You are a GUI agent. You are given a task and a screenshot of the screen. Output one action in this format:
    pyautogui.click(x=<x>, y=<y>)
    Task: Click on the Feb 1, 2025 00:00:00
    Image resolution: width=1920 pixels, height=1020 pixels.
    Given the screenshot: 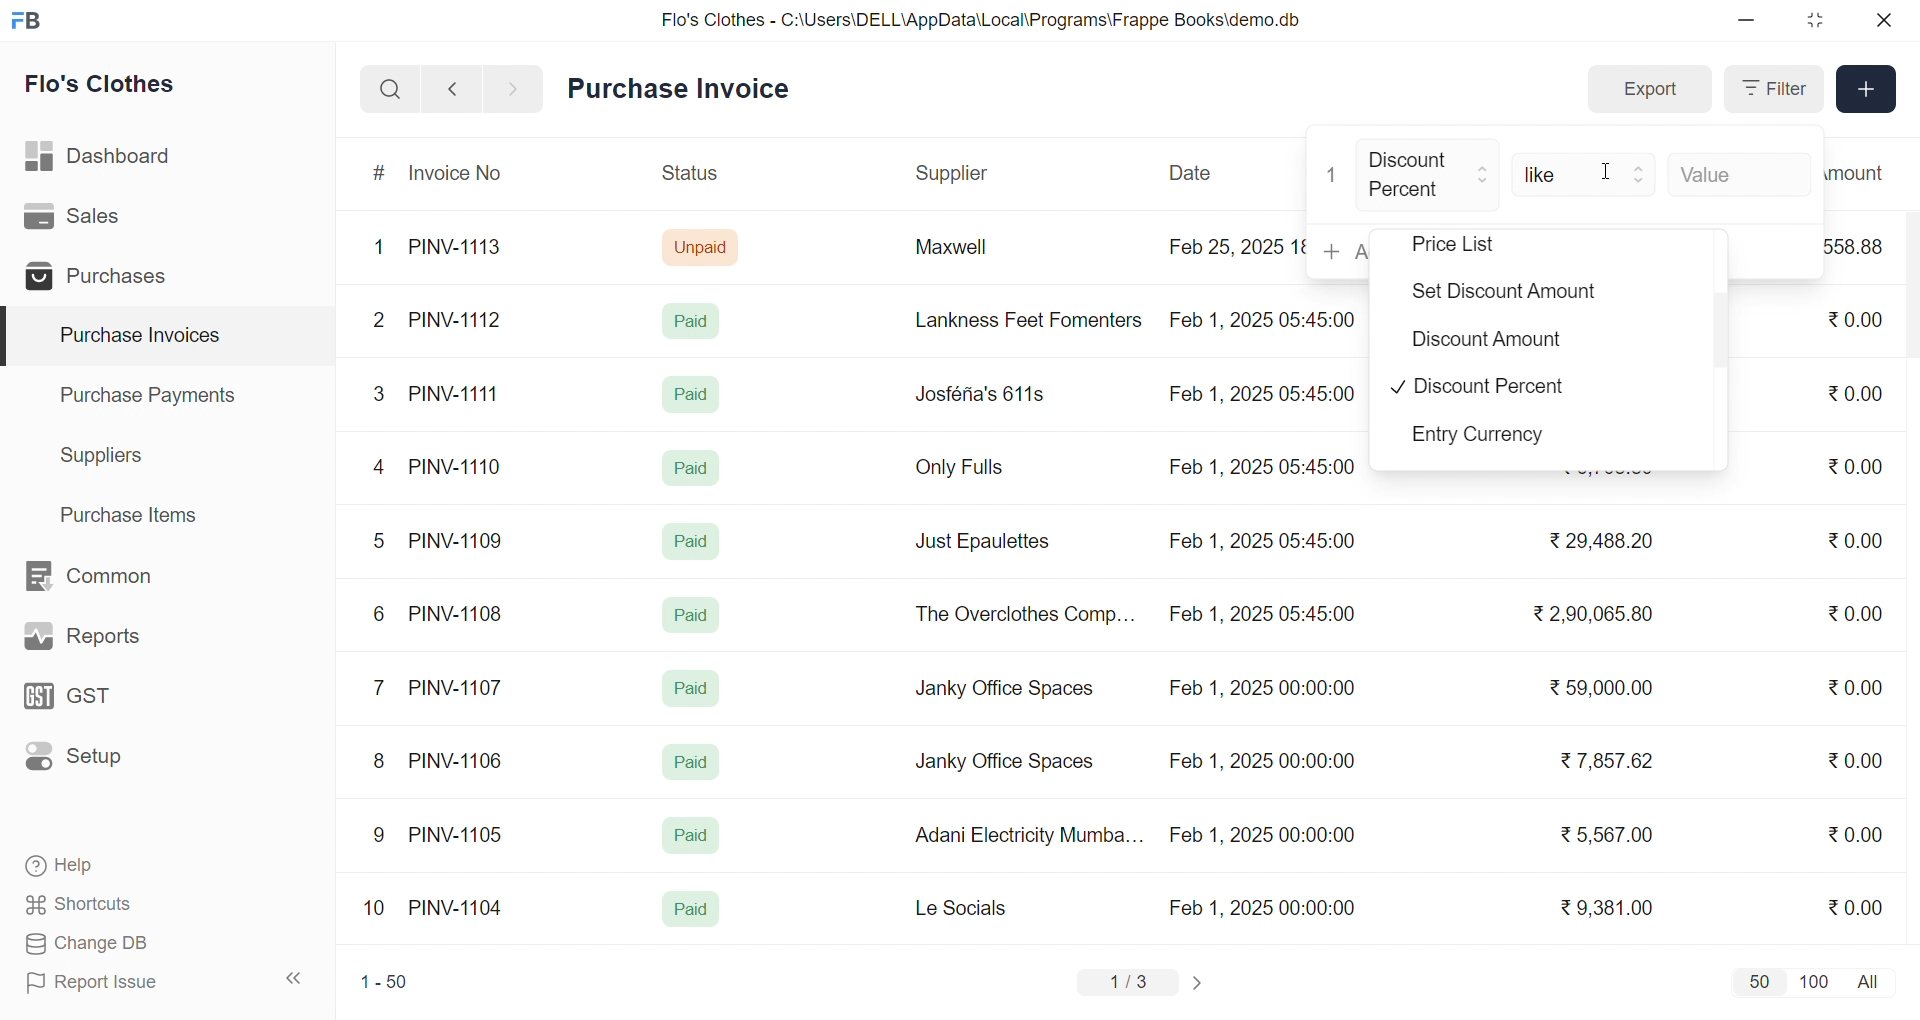 What is the action you would take?
    pyautogui.click(x=1259, y=758)
    